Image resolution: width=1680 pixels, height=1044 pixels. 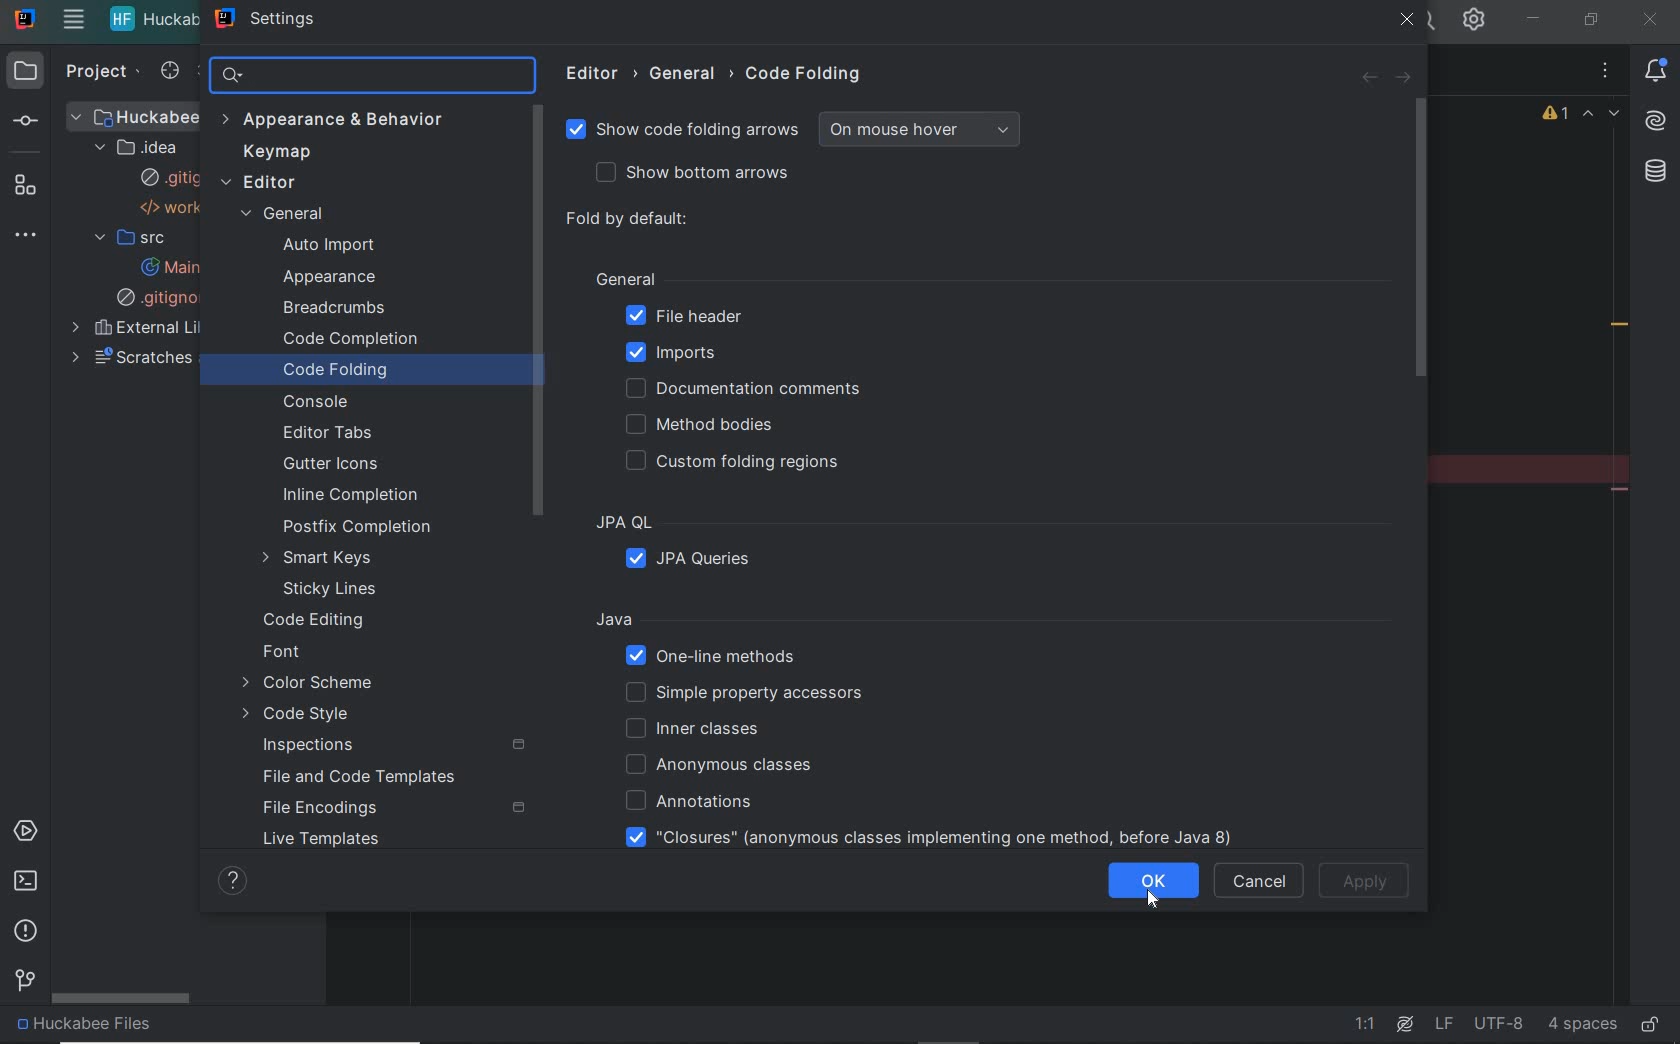 What do you see at coordinates (1369, 1025) in the screenshot?
I see `go to line` at bounding box center [1369, 1025].